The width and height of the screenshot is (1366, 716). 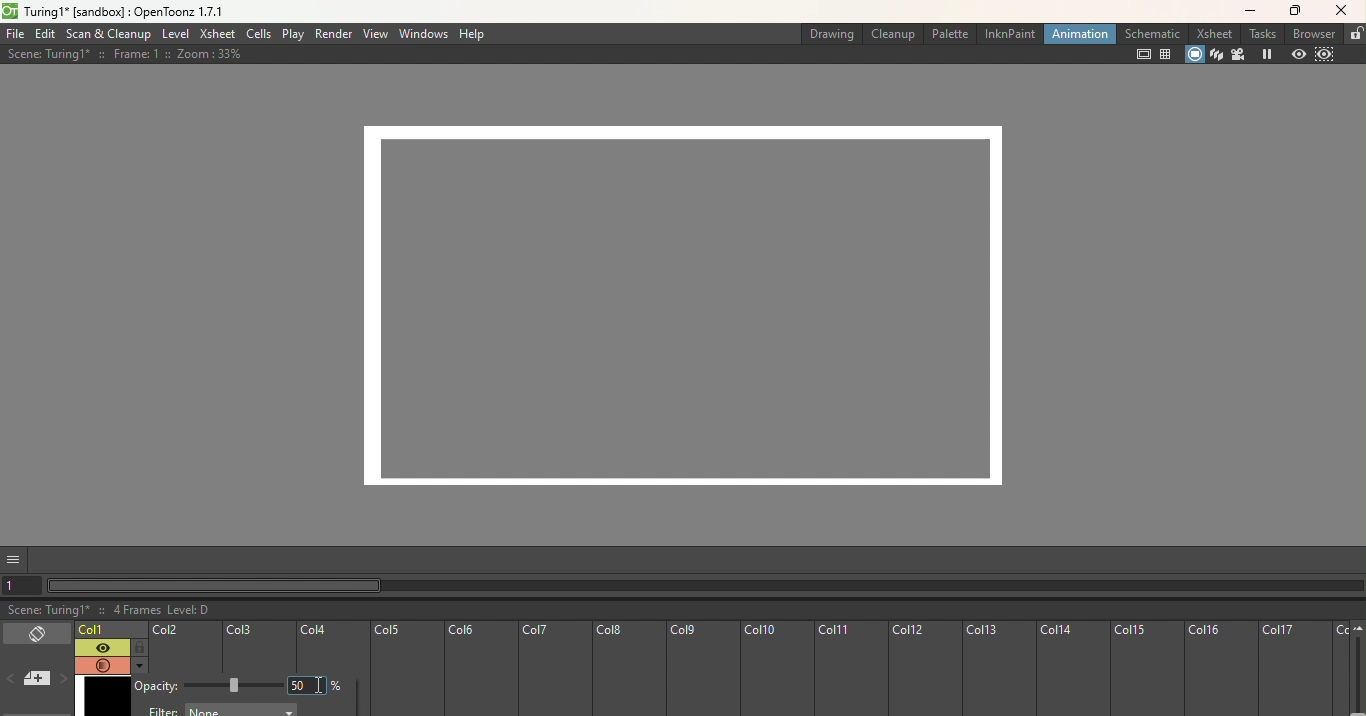 I want to click on Scene: Turing1* :: Frame: 1 :: Zoom: 33%, so click(x=125, y=54).